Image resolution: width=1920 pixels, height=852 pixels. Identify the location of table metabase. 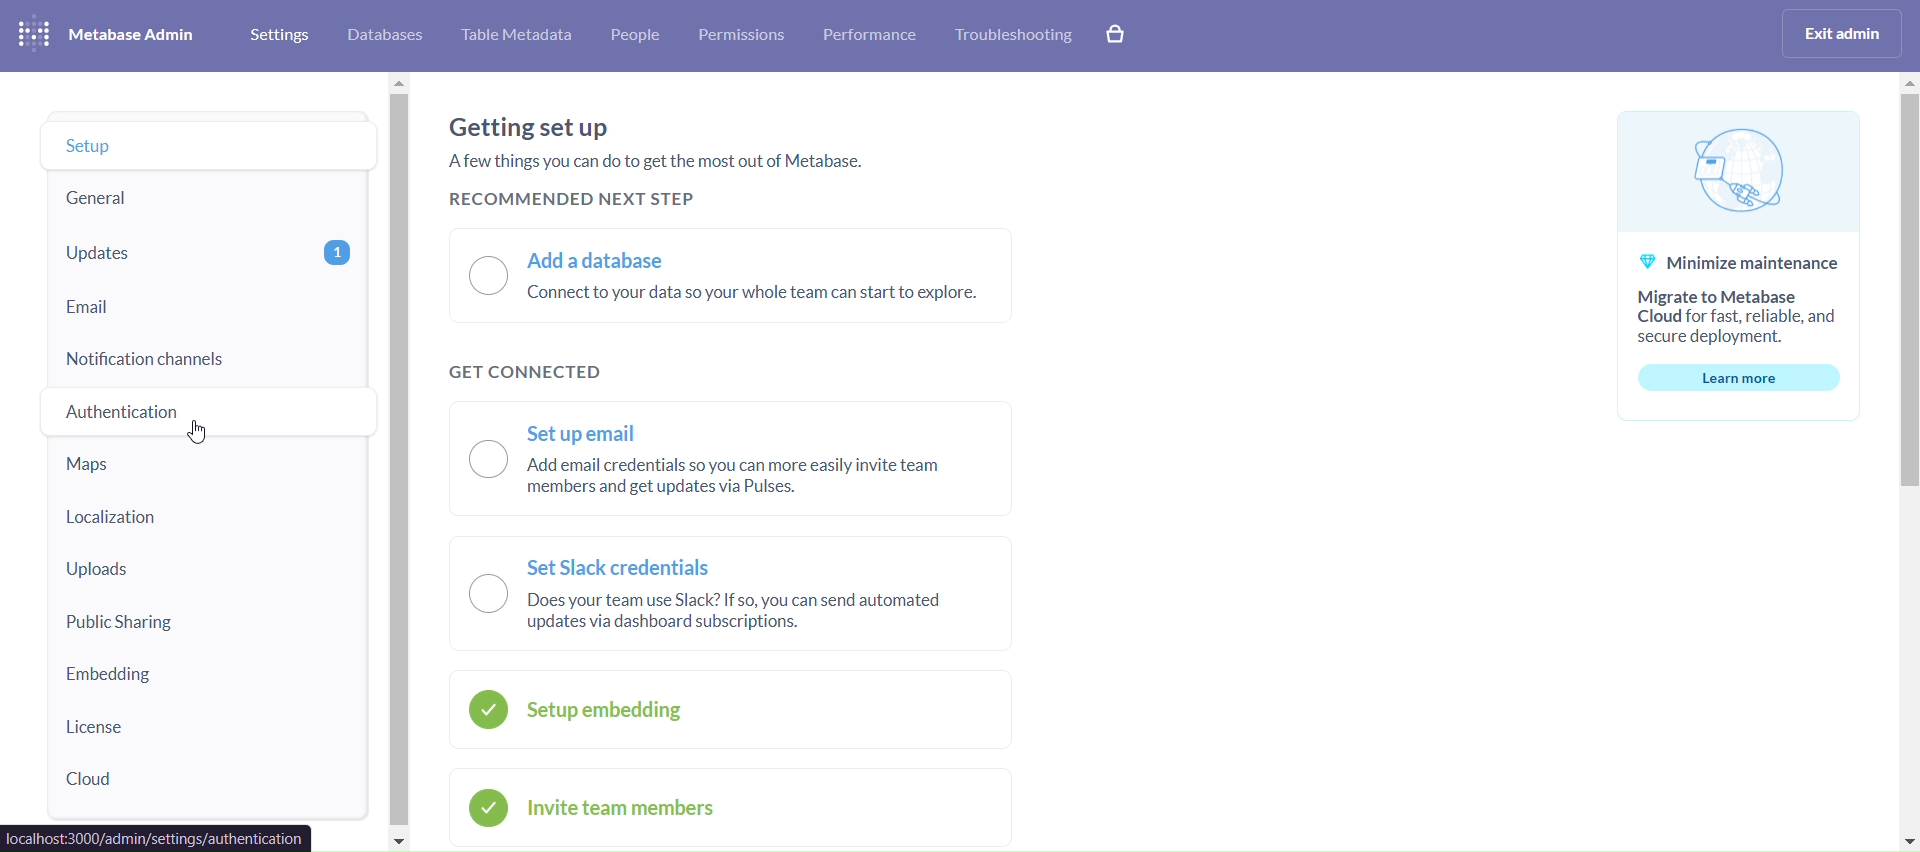
(516, 36).